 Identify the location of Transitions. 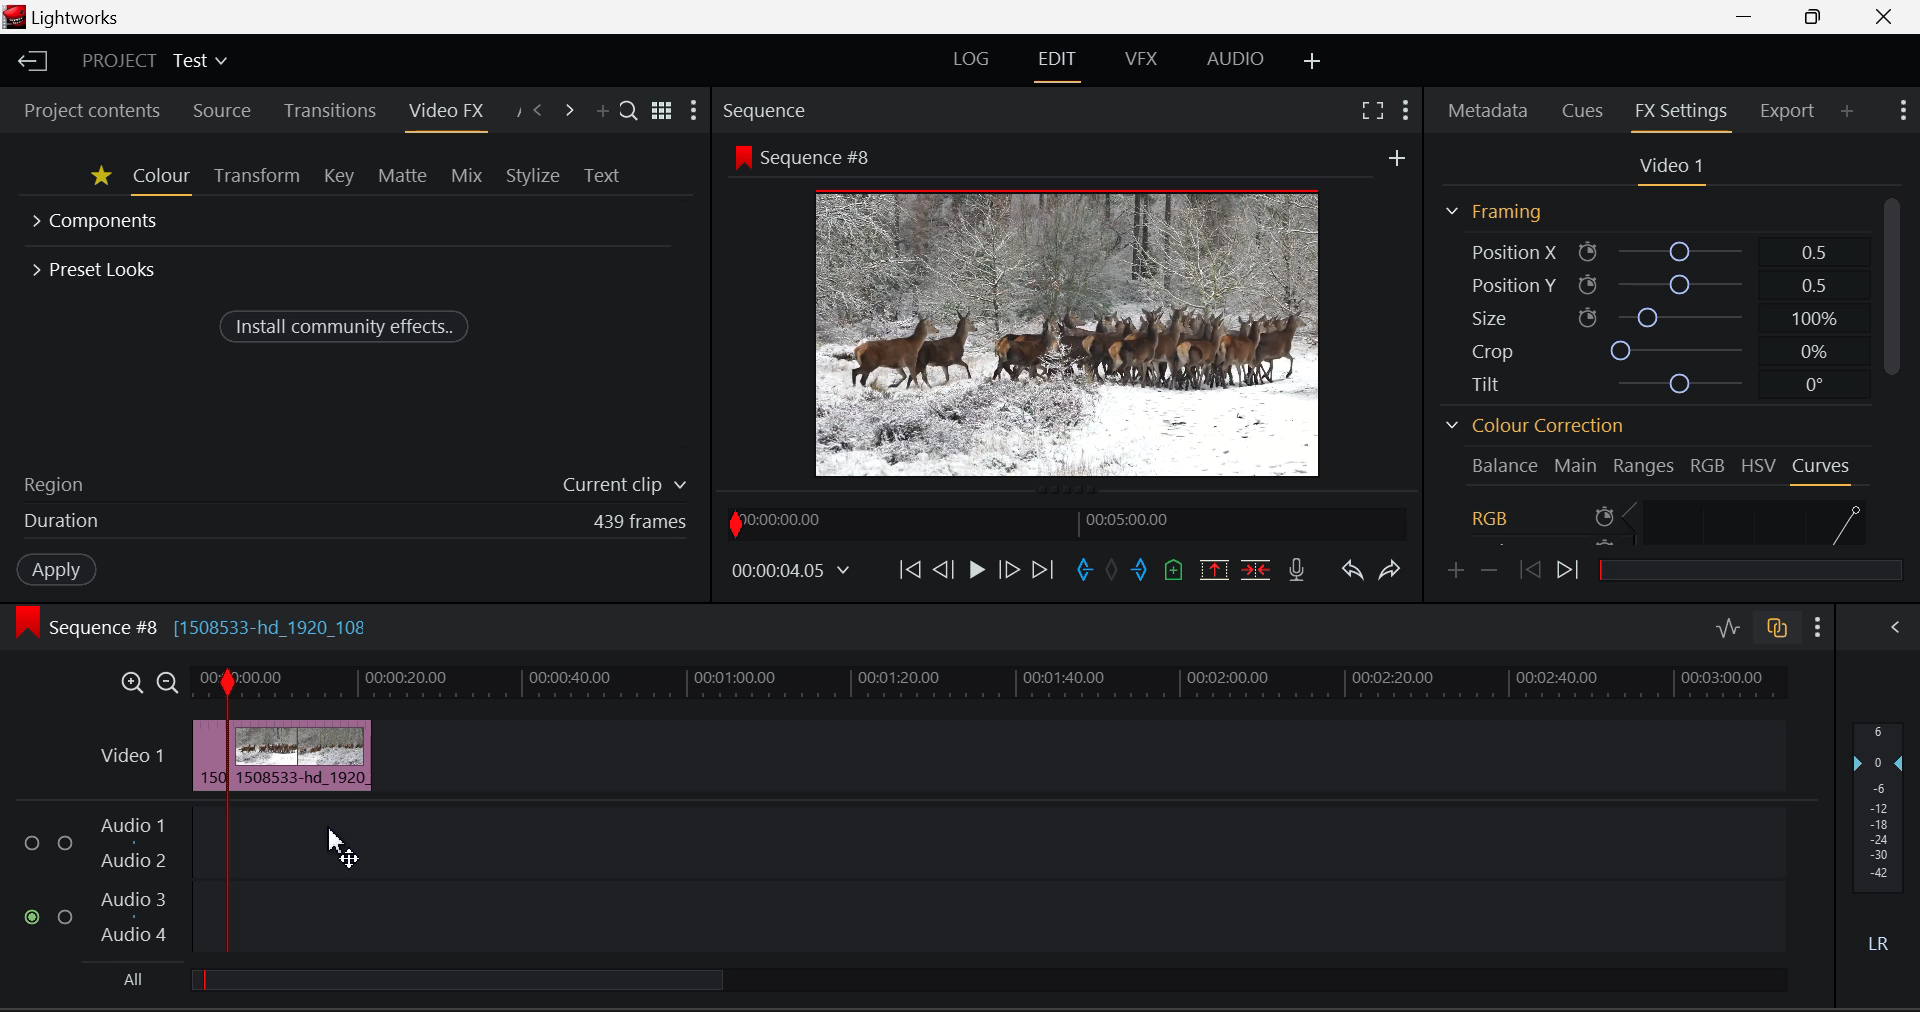
(329, 110).